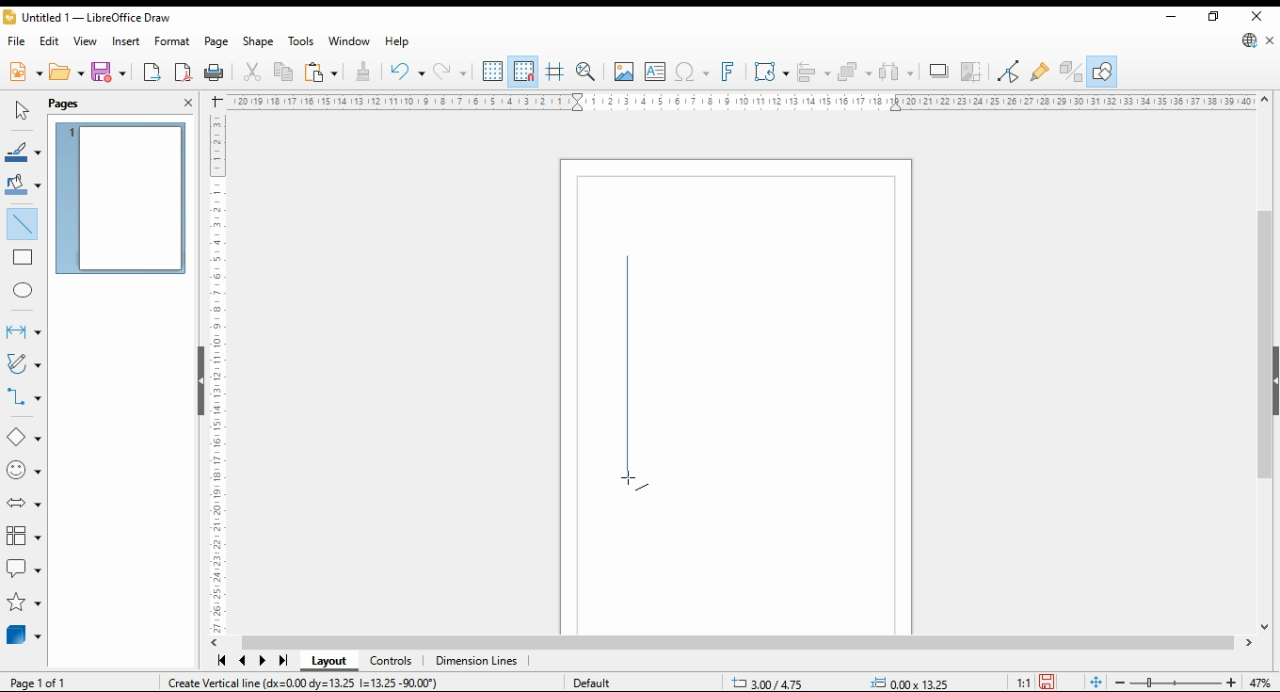  What do you see at coordinates (24, 74) in the screenshot?
I see `new` at bounding box center [24, 74].